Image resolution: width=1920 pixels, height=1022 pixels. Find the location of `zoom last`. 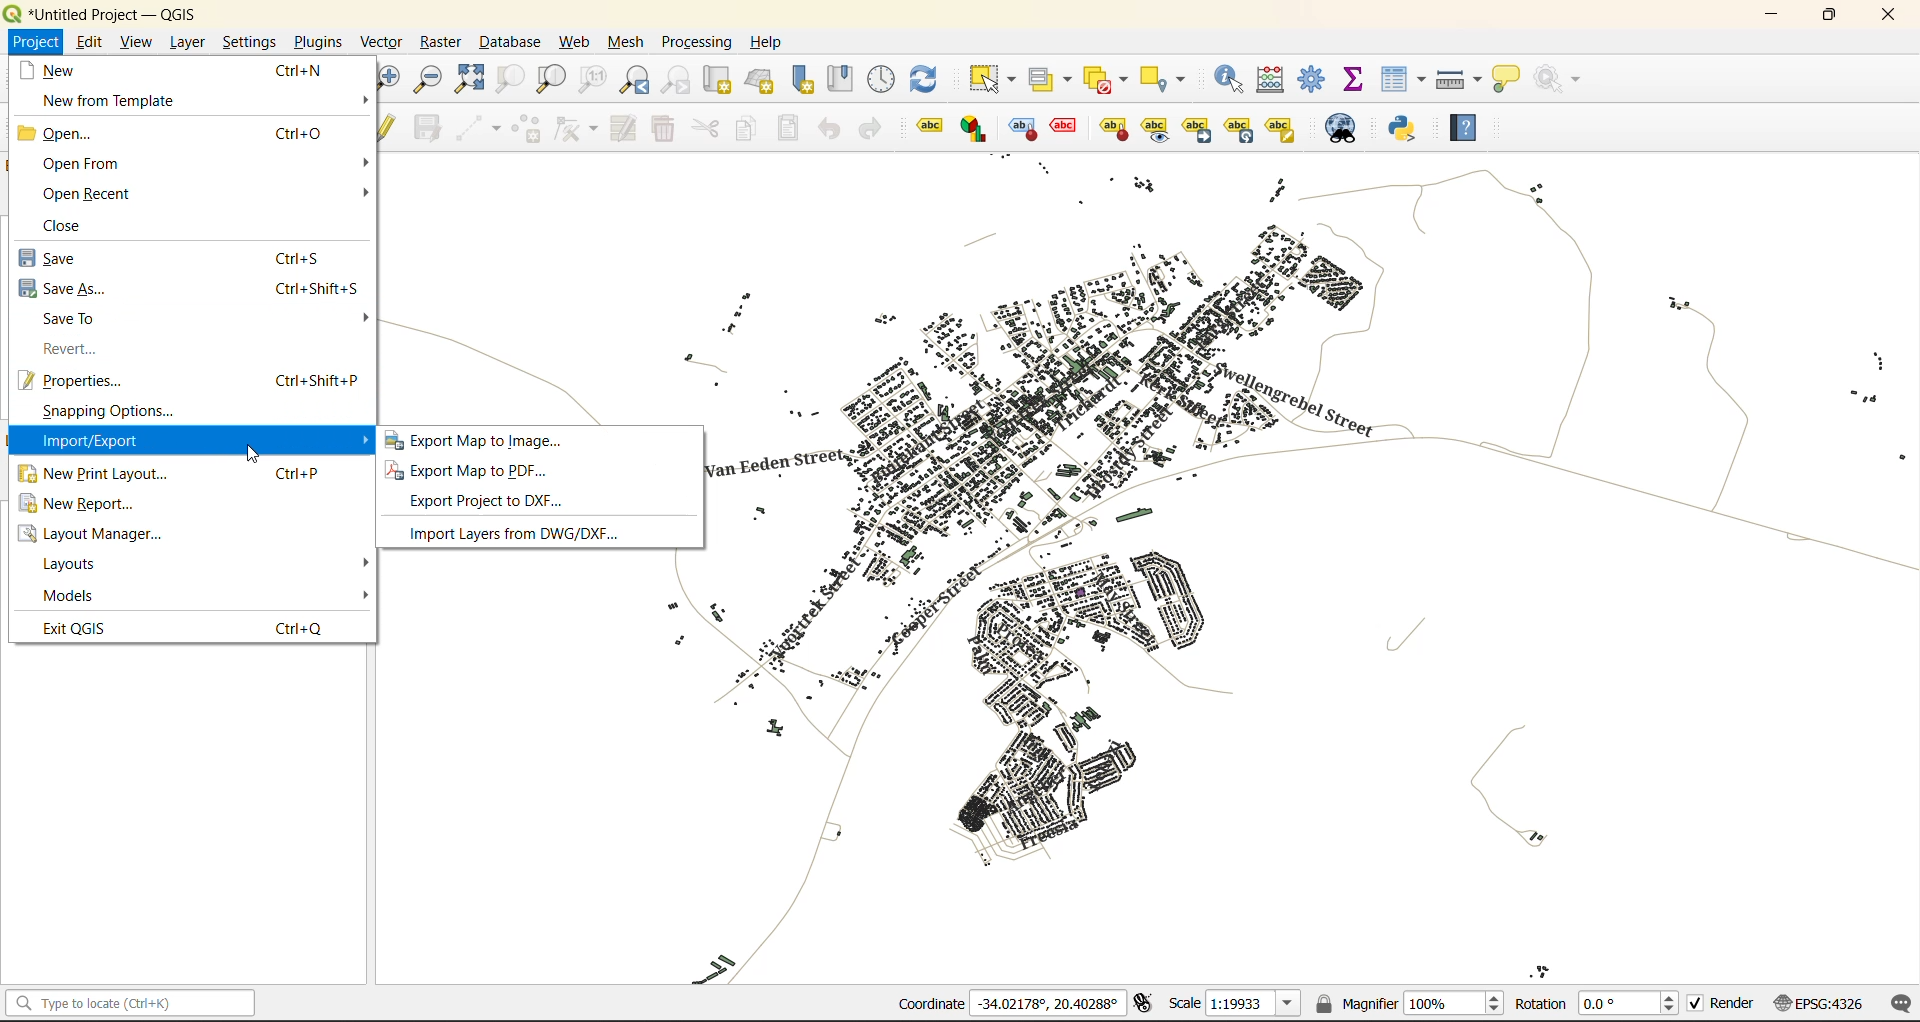

zoom last is located at coordinates (638, 80).